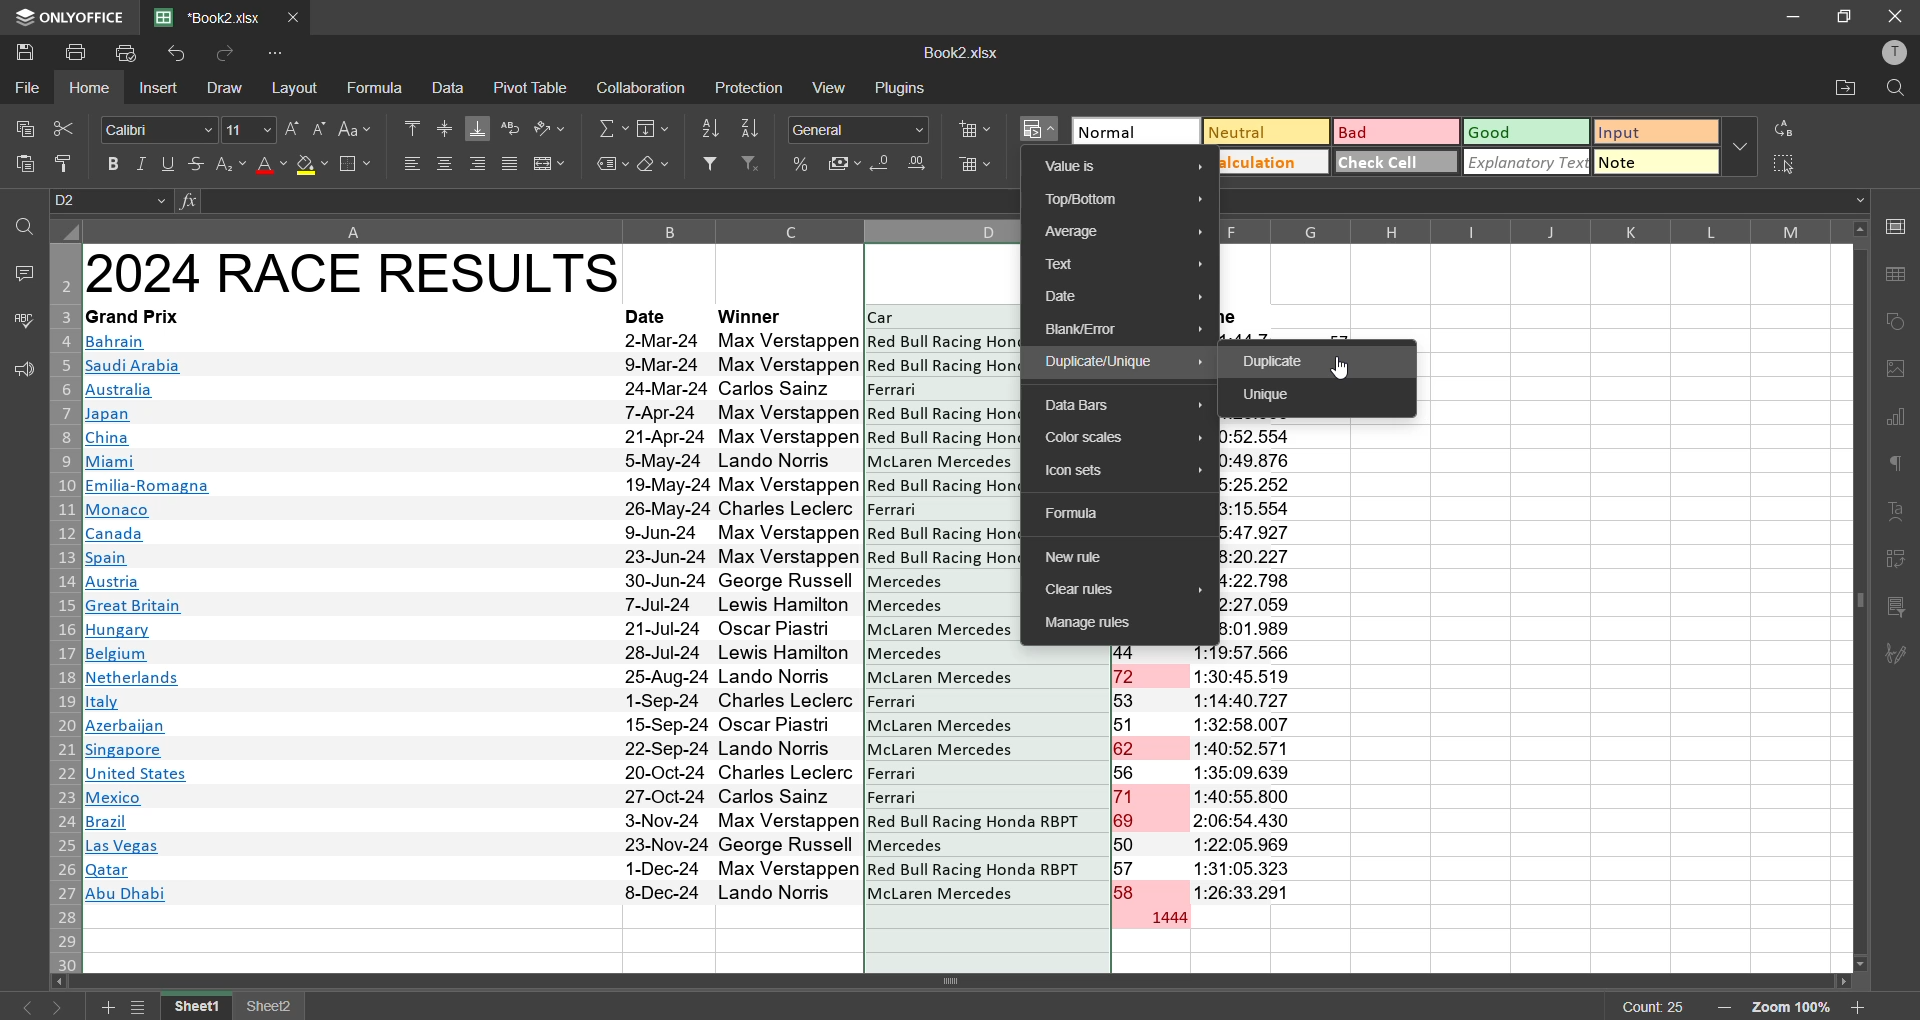 Image resolution: width=1920 pixels, height=1020 pixels. What do you see at coordinates (650, 316) in the screenshot?
I see `date` at bounding box center [650, 316].